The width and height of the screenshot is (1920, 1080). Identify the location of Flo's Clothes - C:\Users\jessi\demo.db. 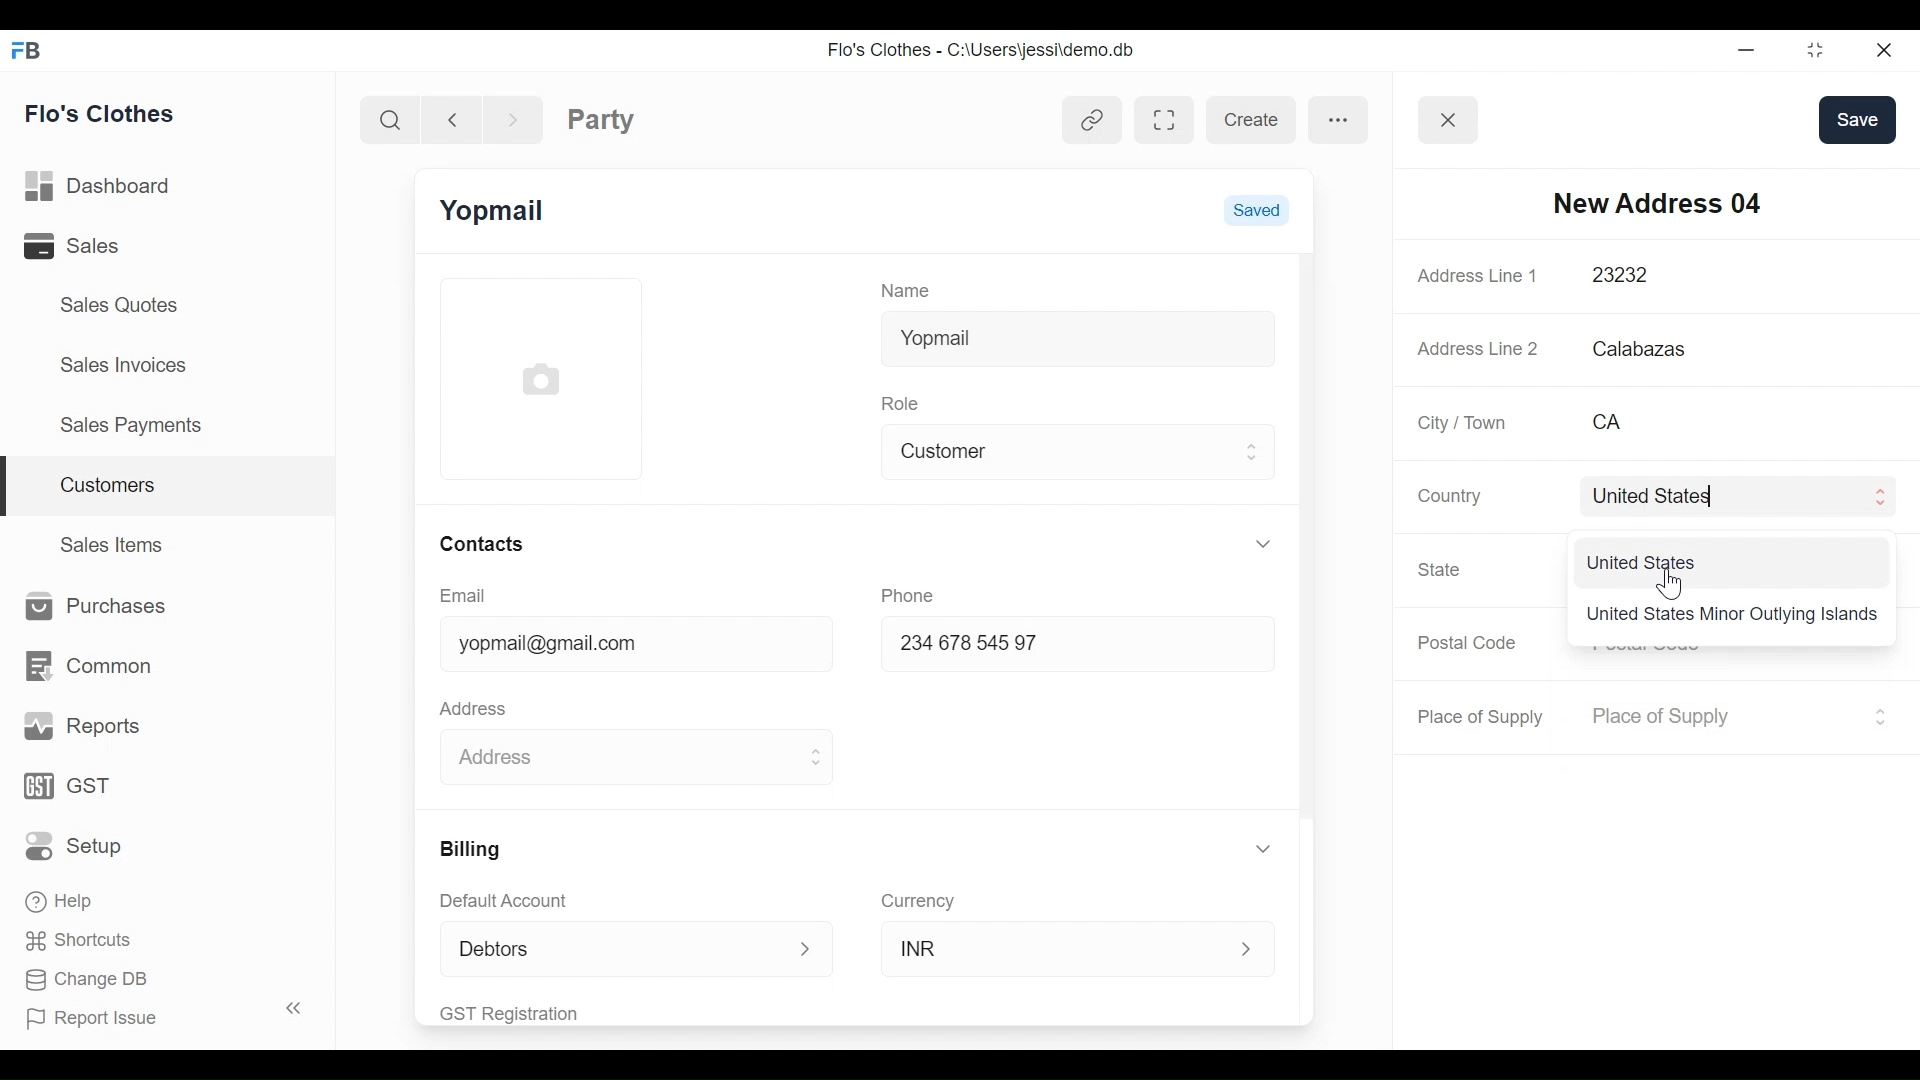
(984, 51).